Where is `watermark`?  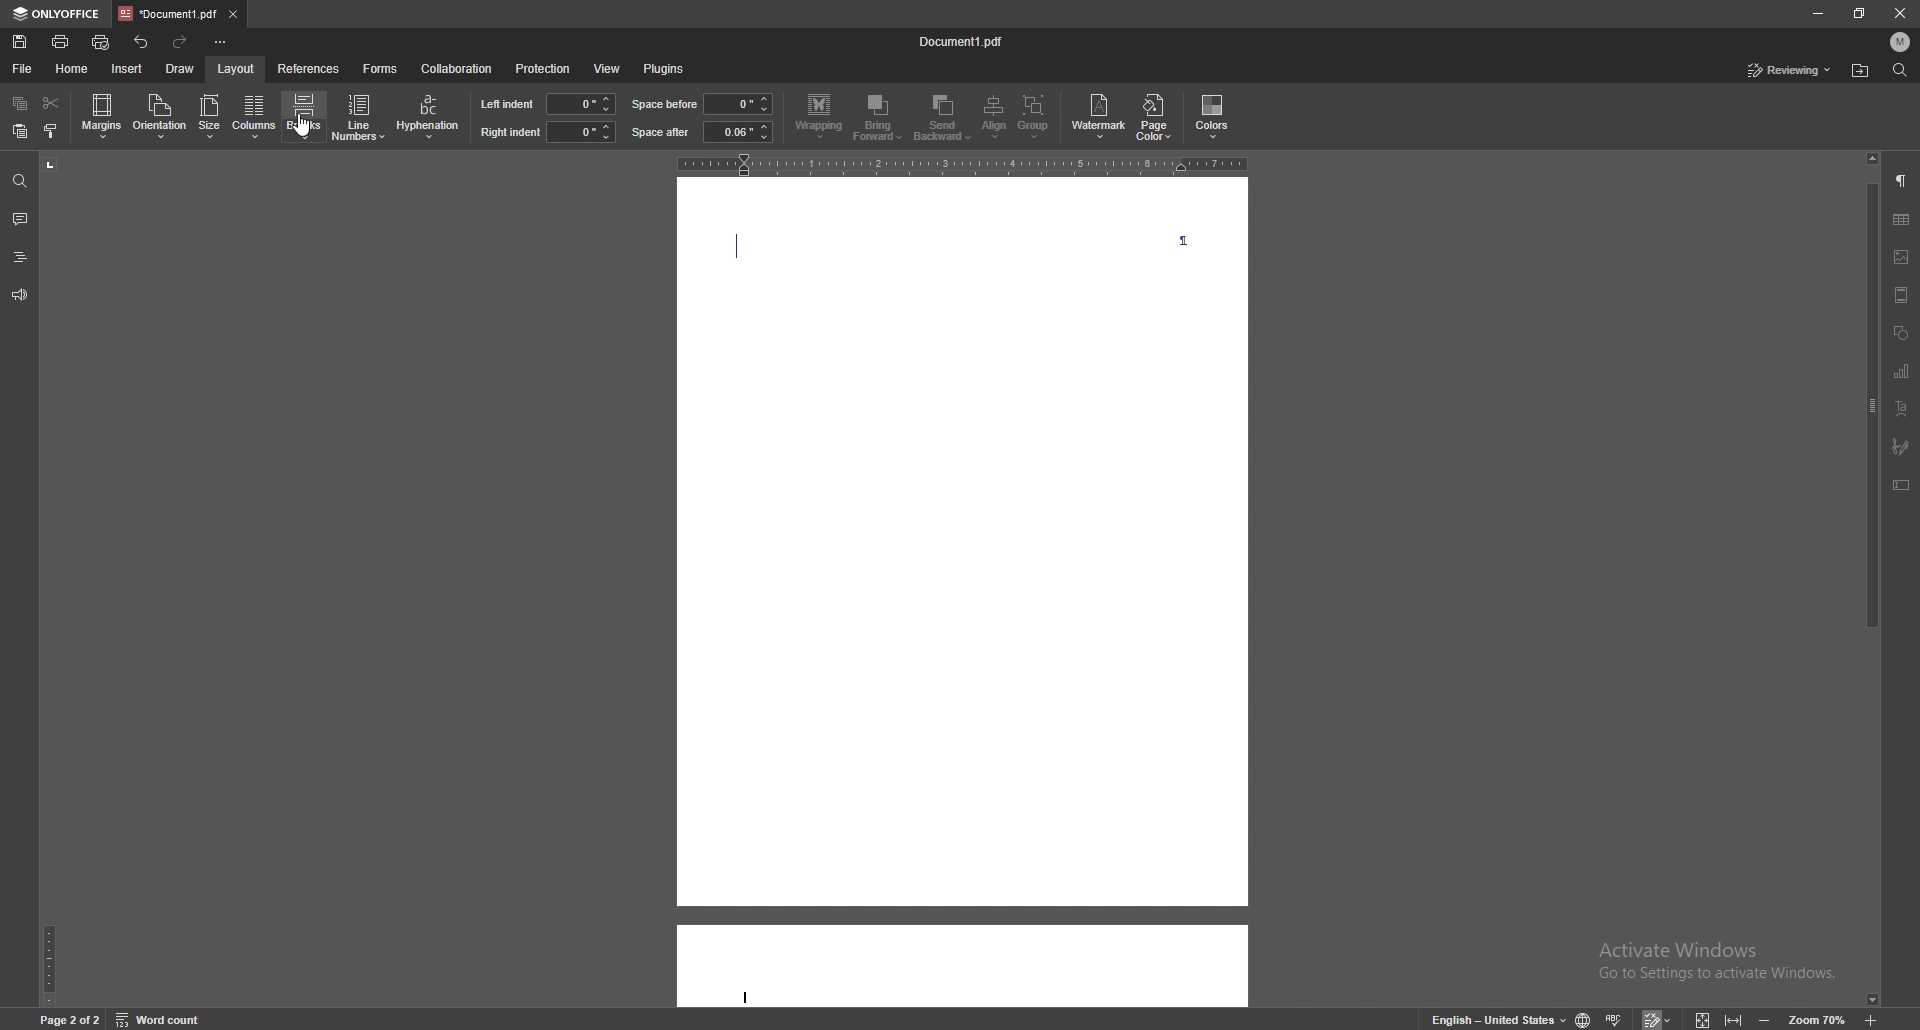
watermark is located at coordinates (1098, 117).